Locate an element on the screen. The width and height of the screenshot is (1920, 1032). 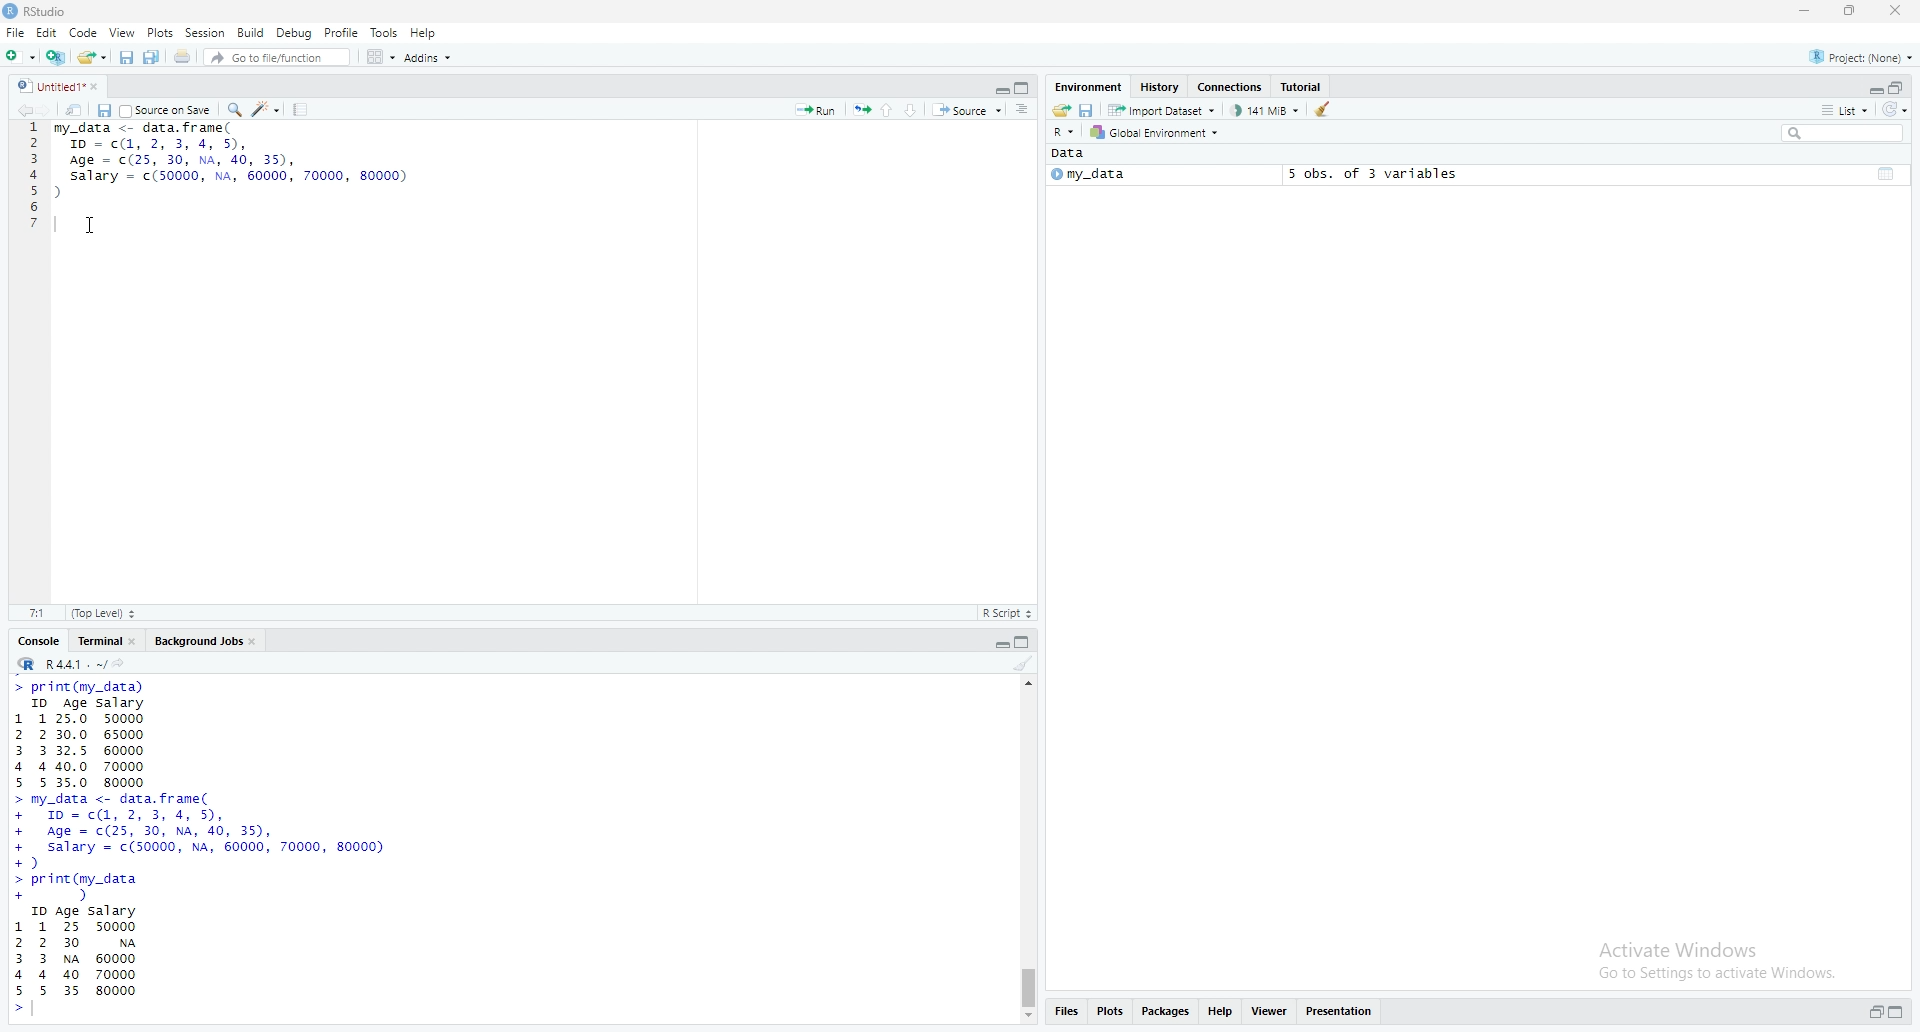
open an existing file is located at coordinates (92, 57).